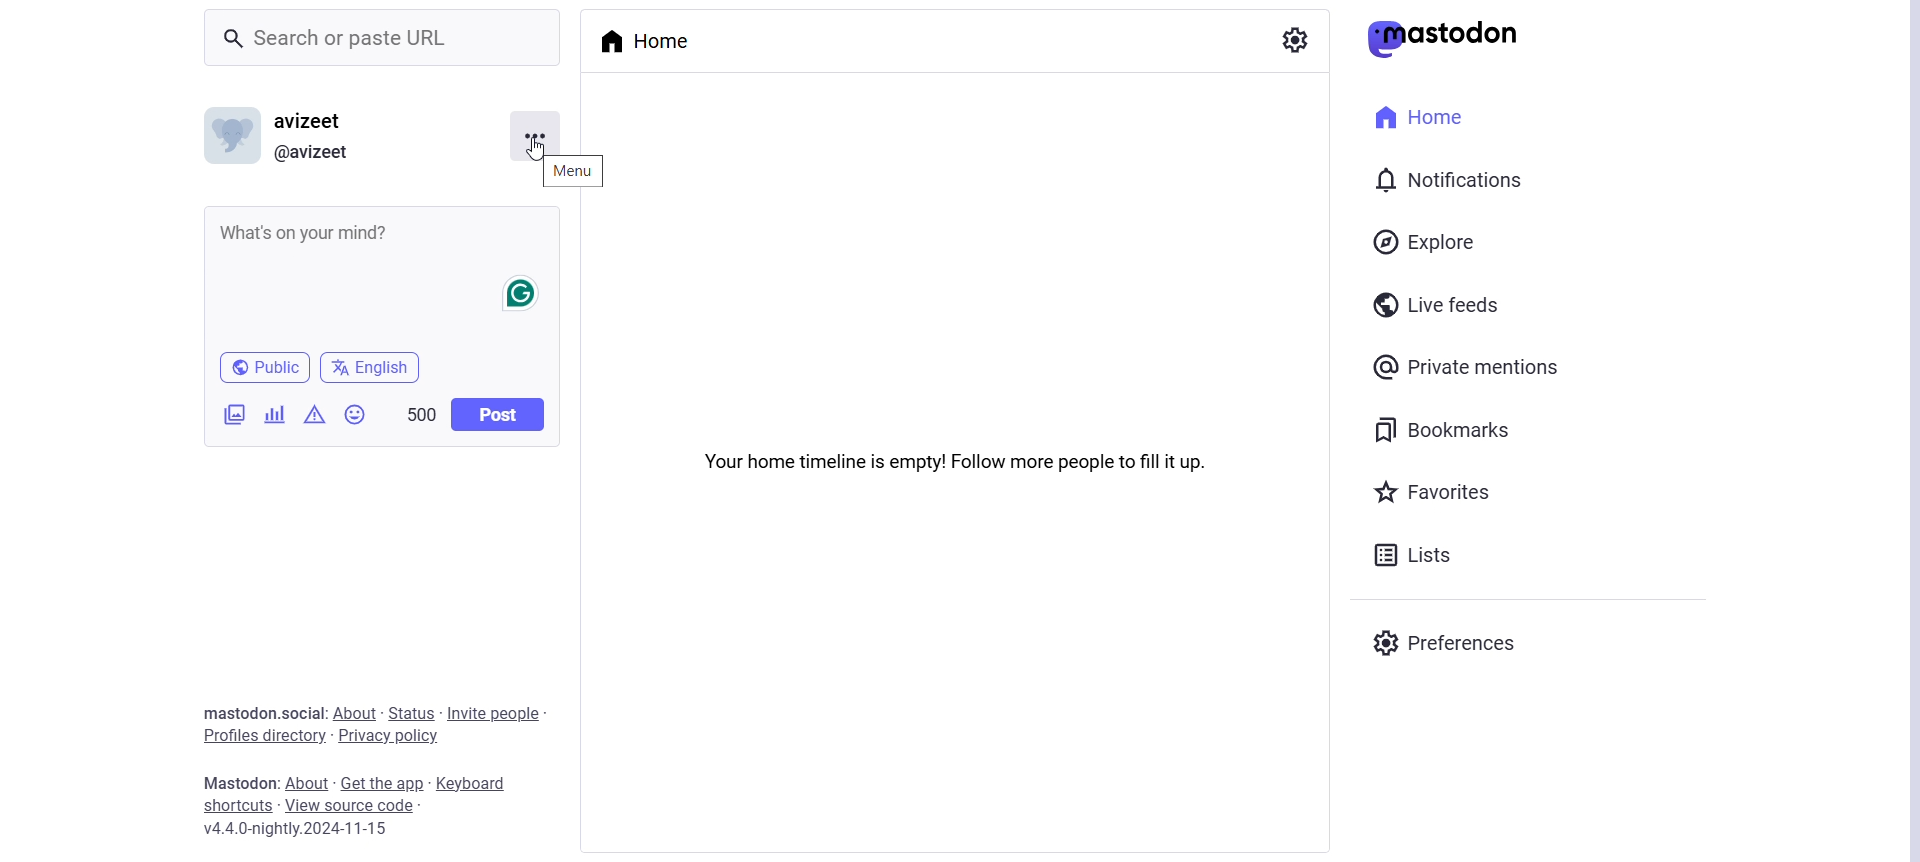 This screenshot has height=862, width=1920. Describe the element at coordinates (1448, 38) in the screenshot. I see `Mastodon` at that location.